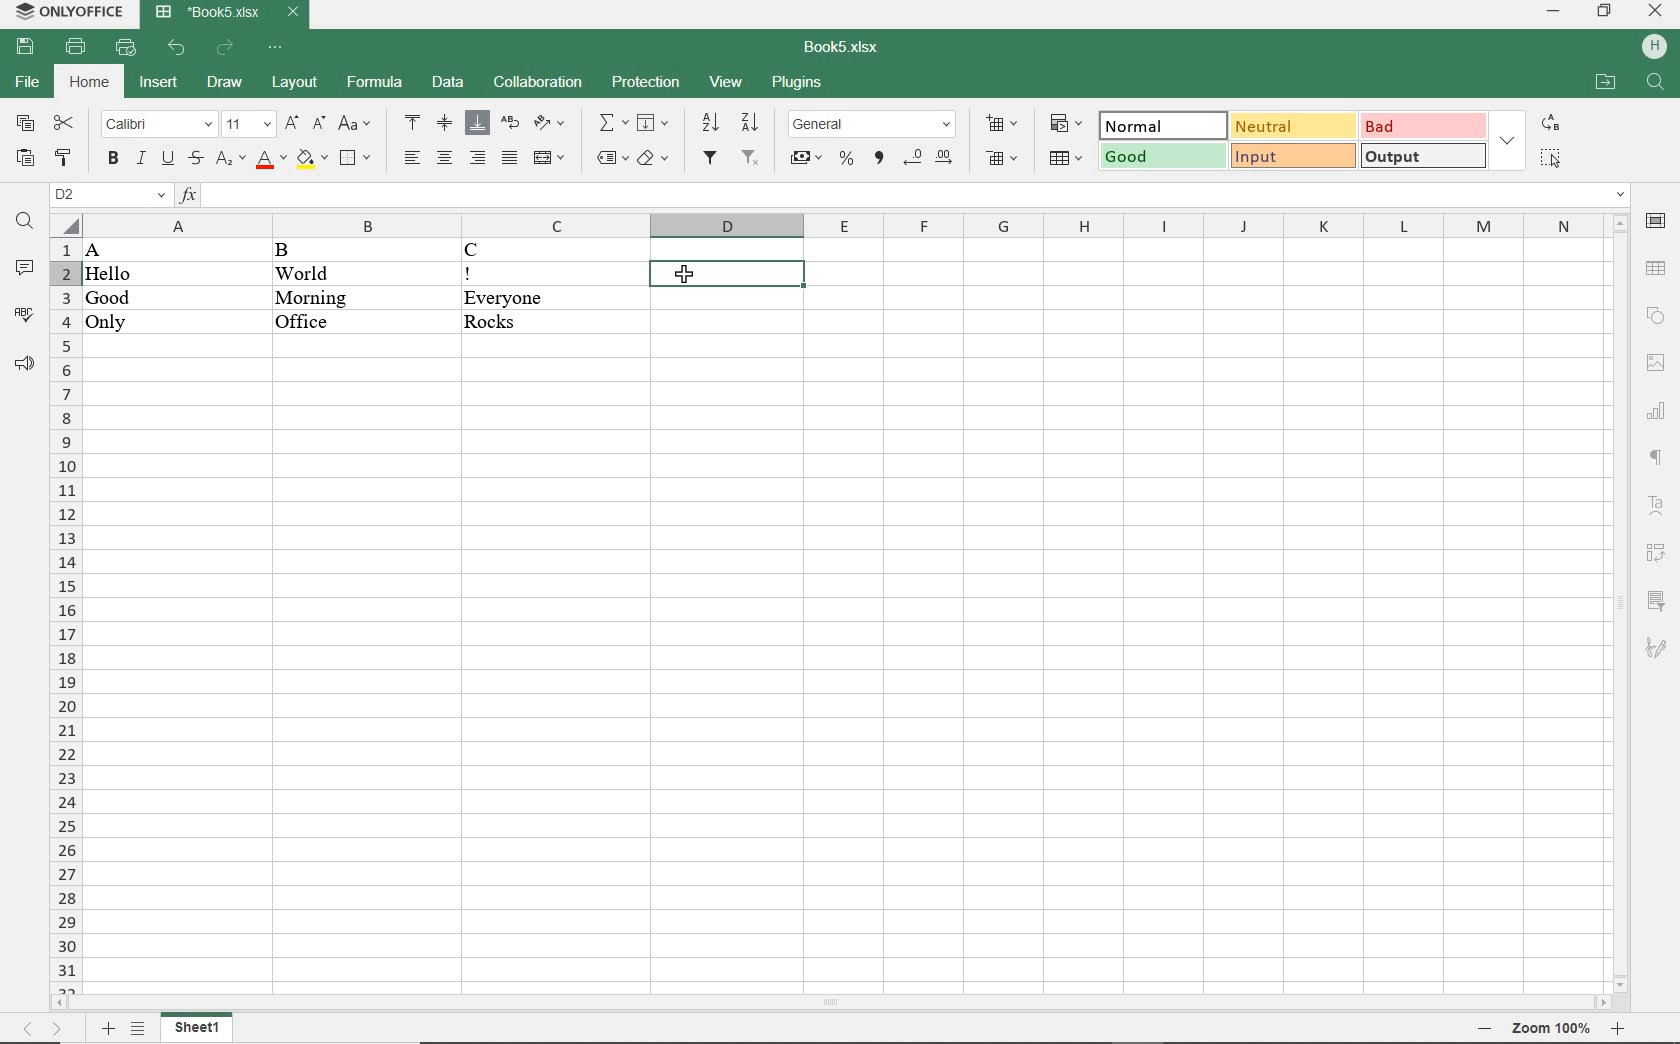 The image size is (1680, 1044). Describe the element at coordinates (107, 1027) in the screenshot. I see `ADD SHEETS` at that location.